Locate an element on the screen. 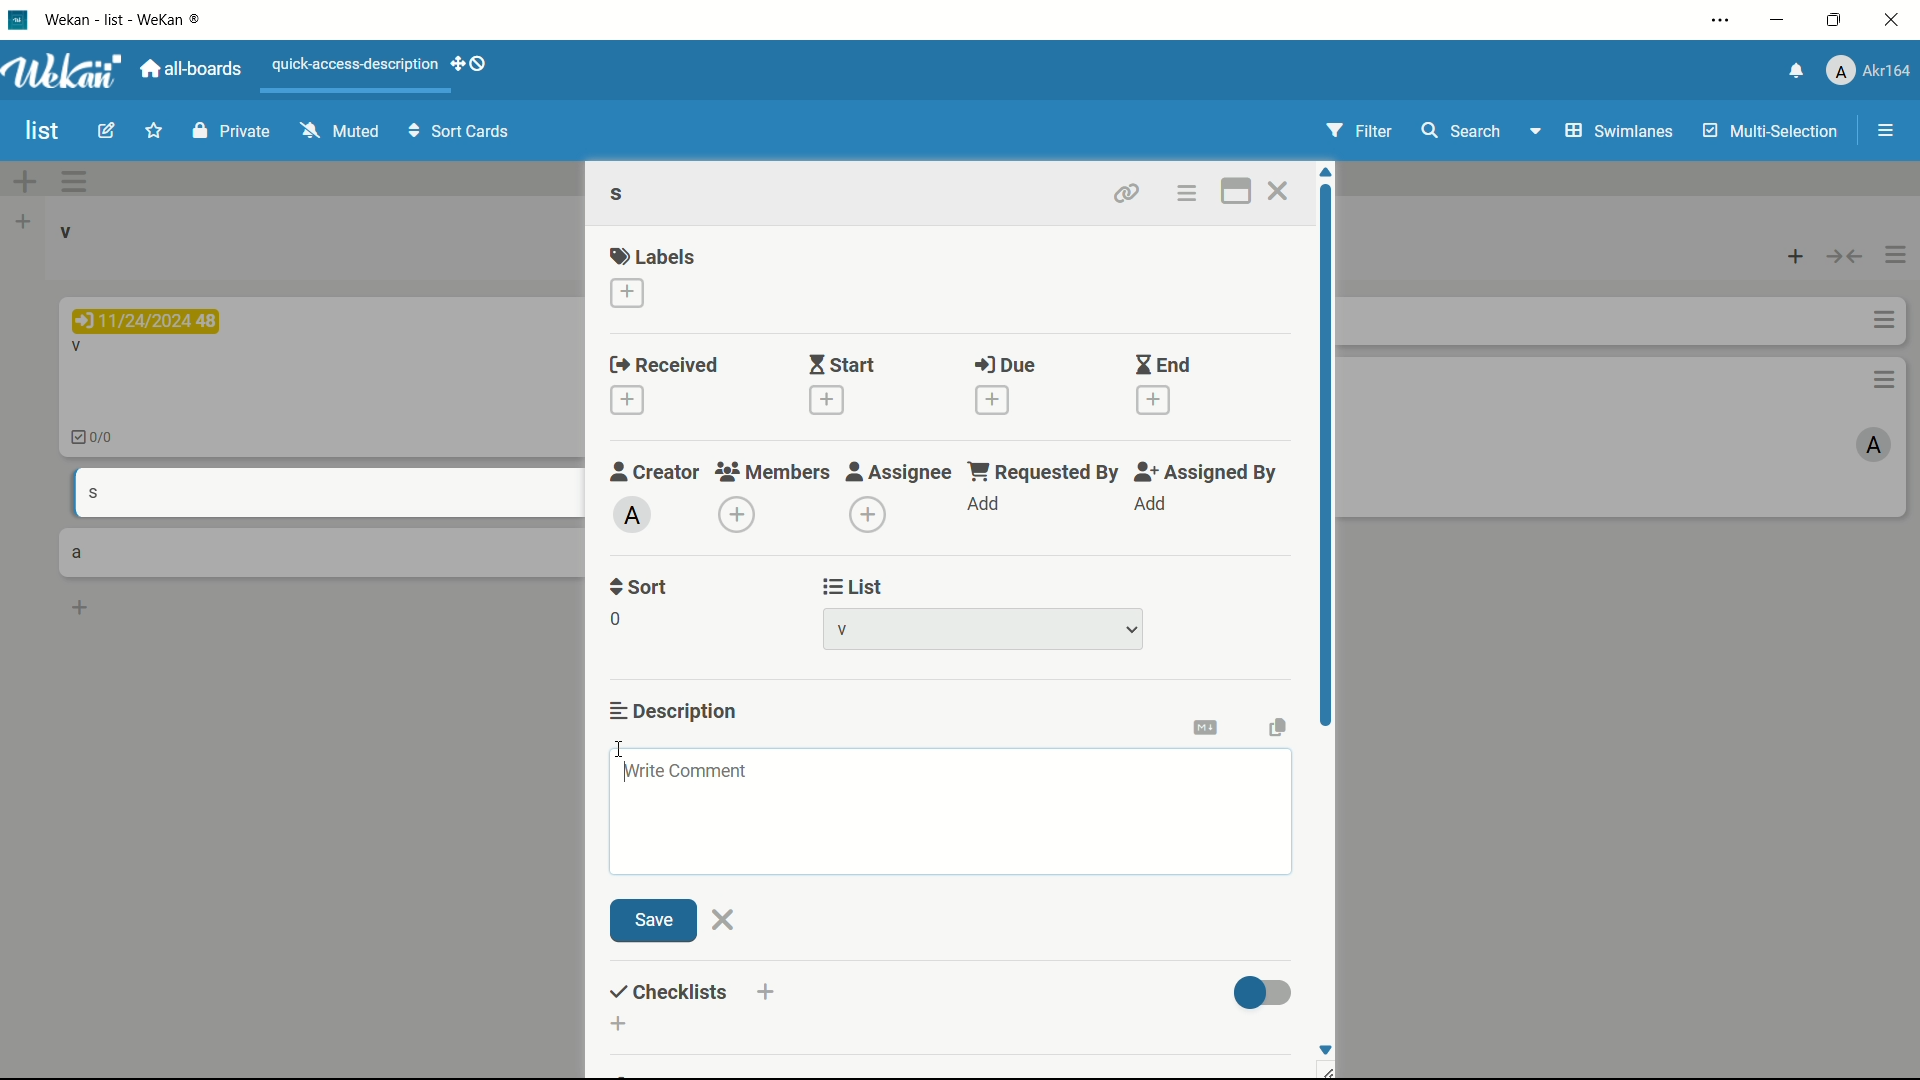 This screenshot has height=1080, width=1920. add due date is located at coordinates (993, 400).